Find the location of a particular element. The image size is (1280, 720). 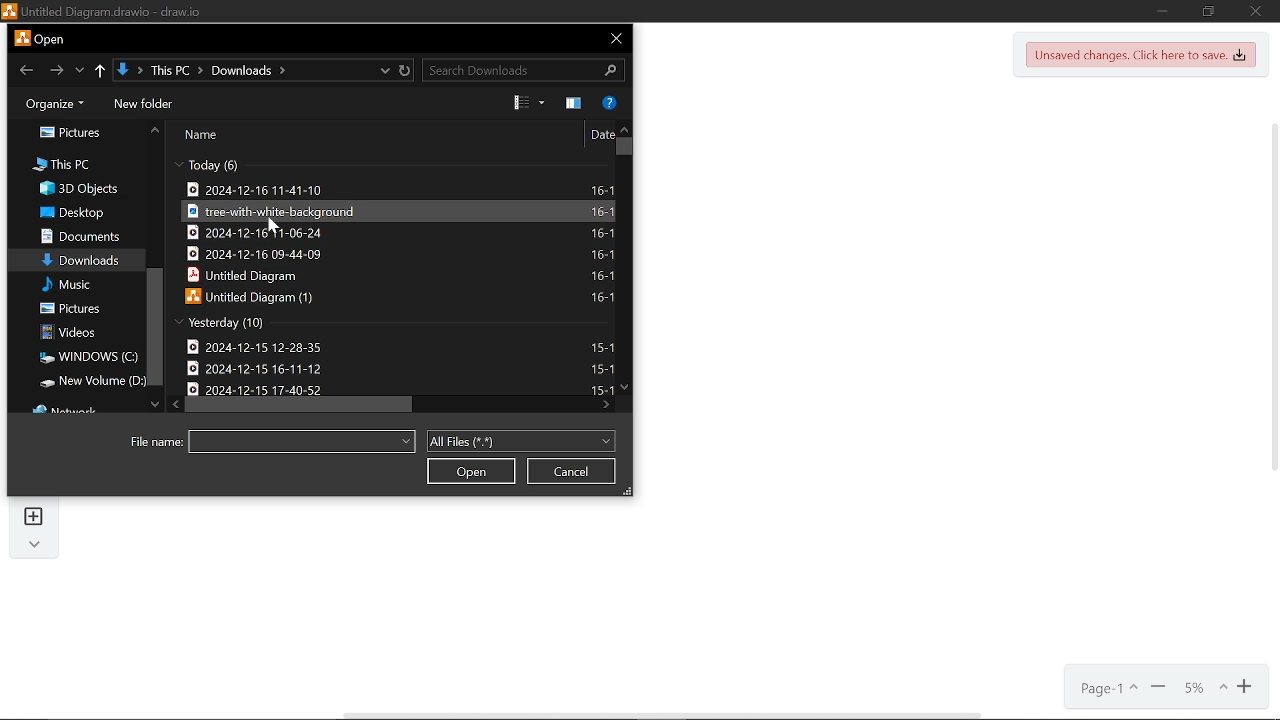

selected file  is located at coordinates (400, 211).